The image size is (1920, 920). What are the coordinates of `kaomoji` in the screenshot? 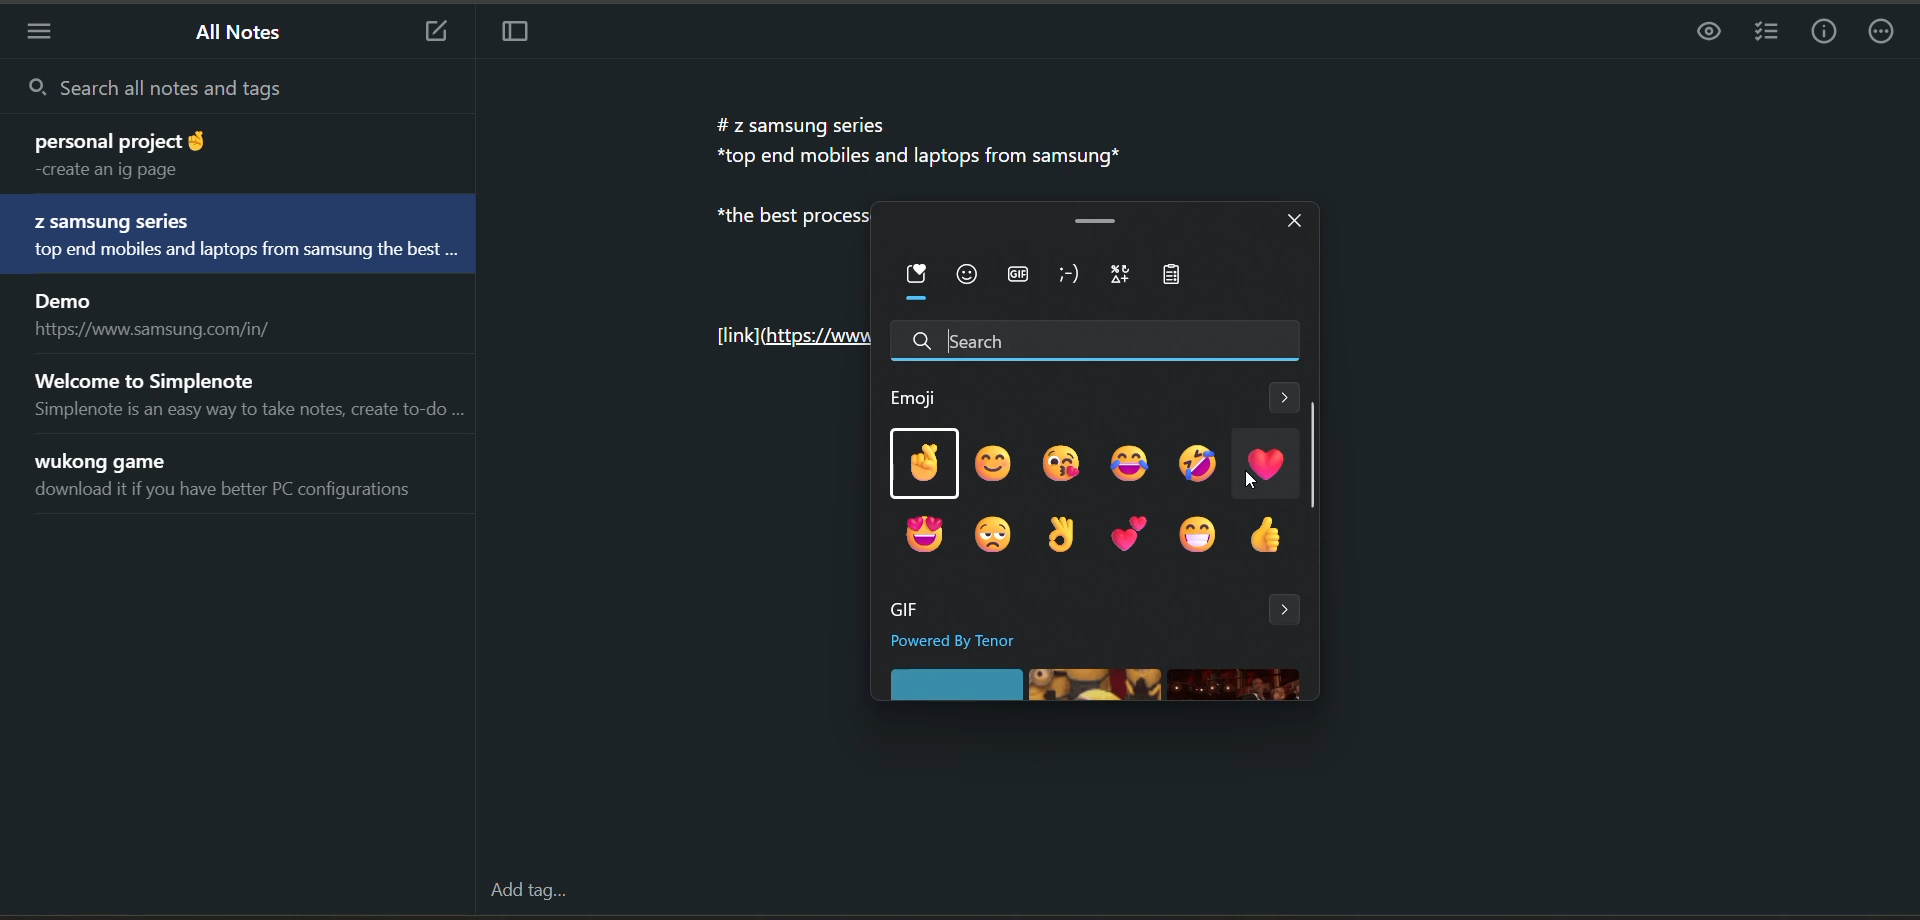 It's located at (1075, 275).